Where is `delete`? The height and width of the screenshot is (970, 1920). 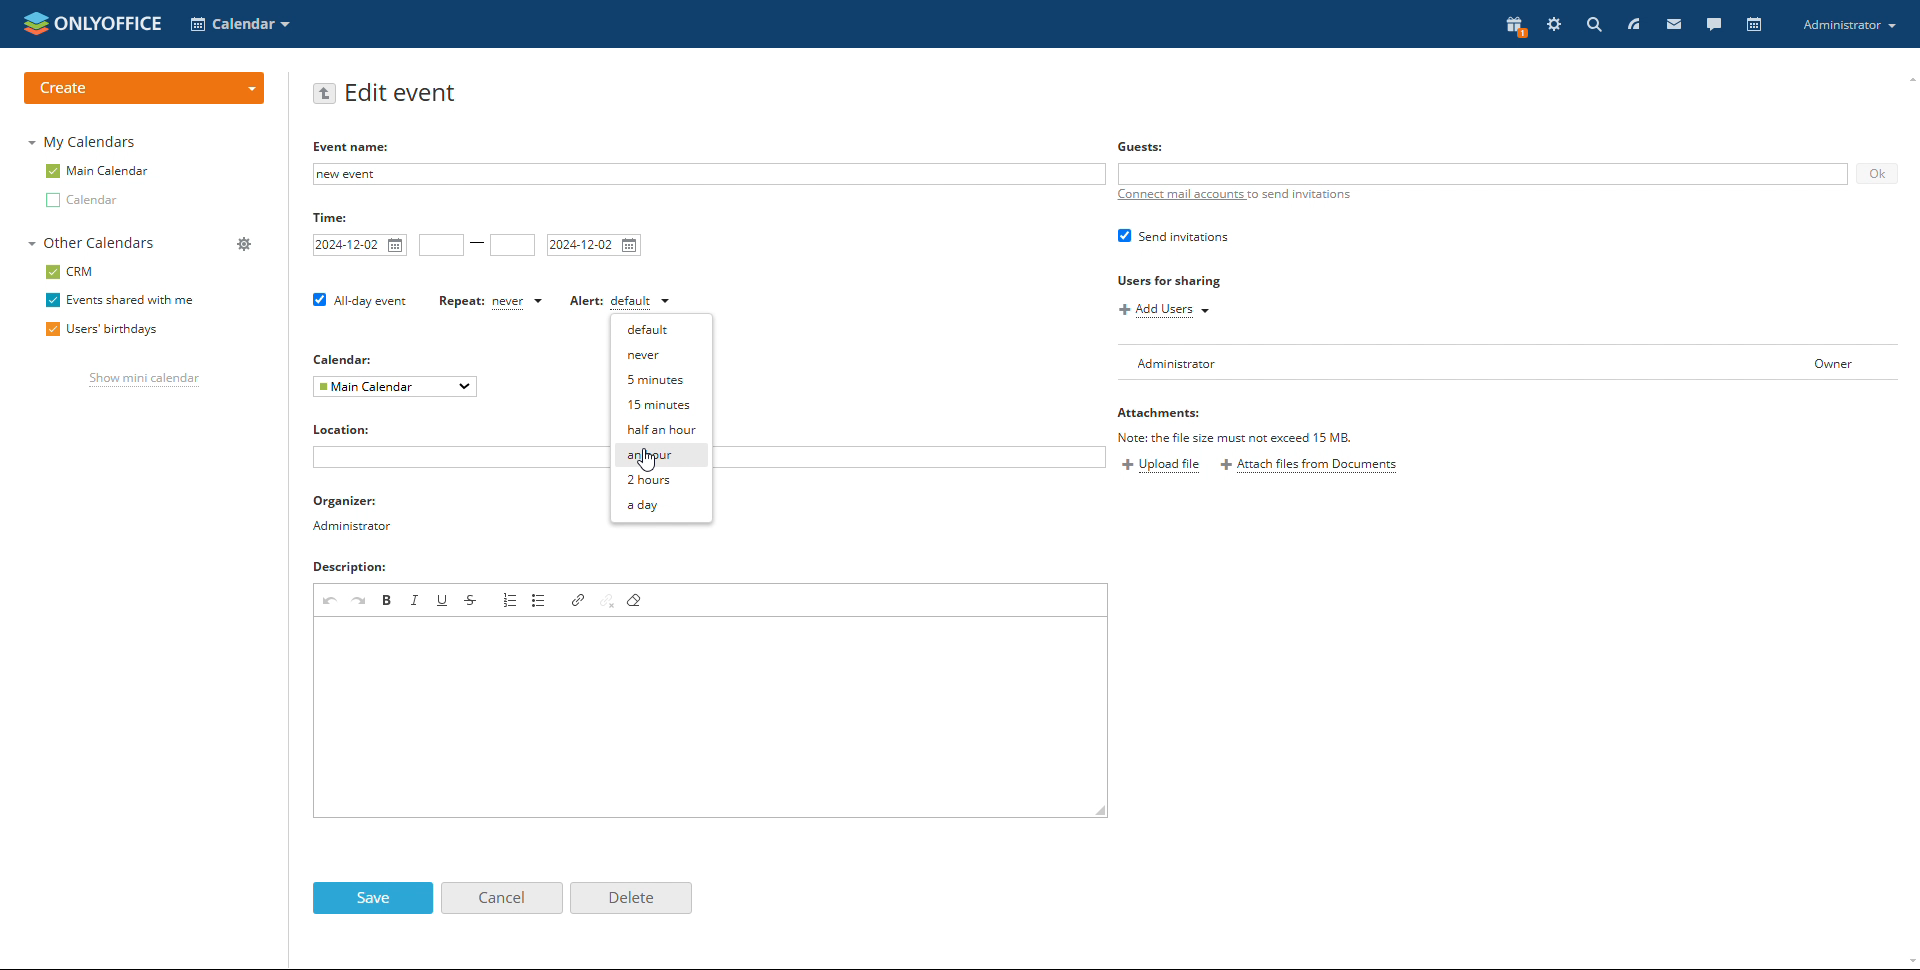
delete is located at coordinates (632, 898).